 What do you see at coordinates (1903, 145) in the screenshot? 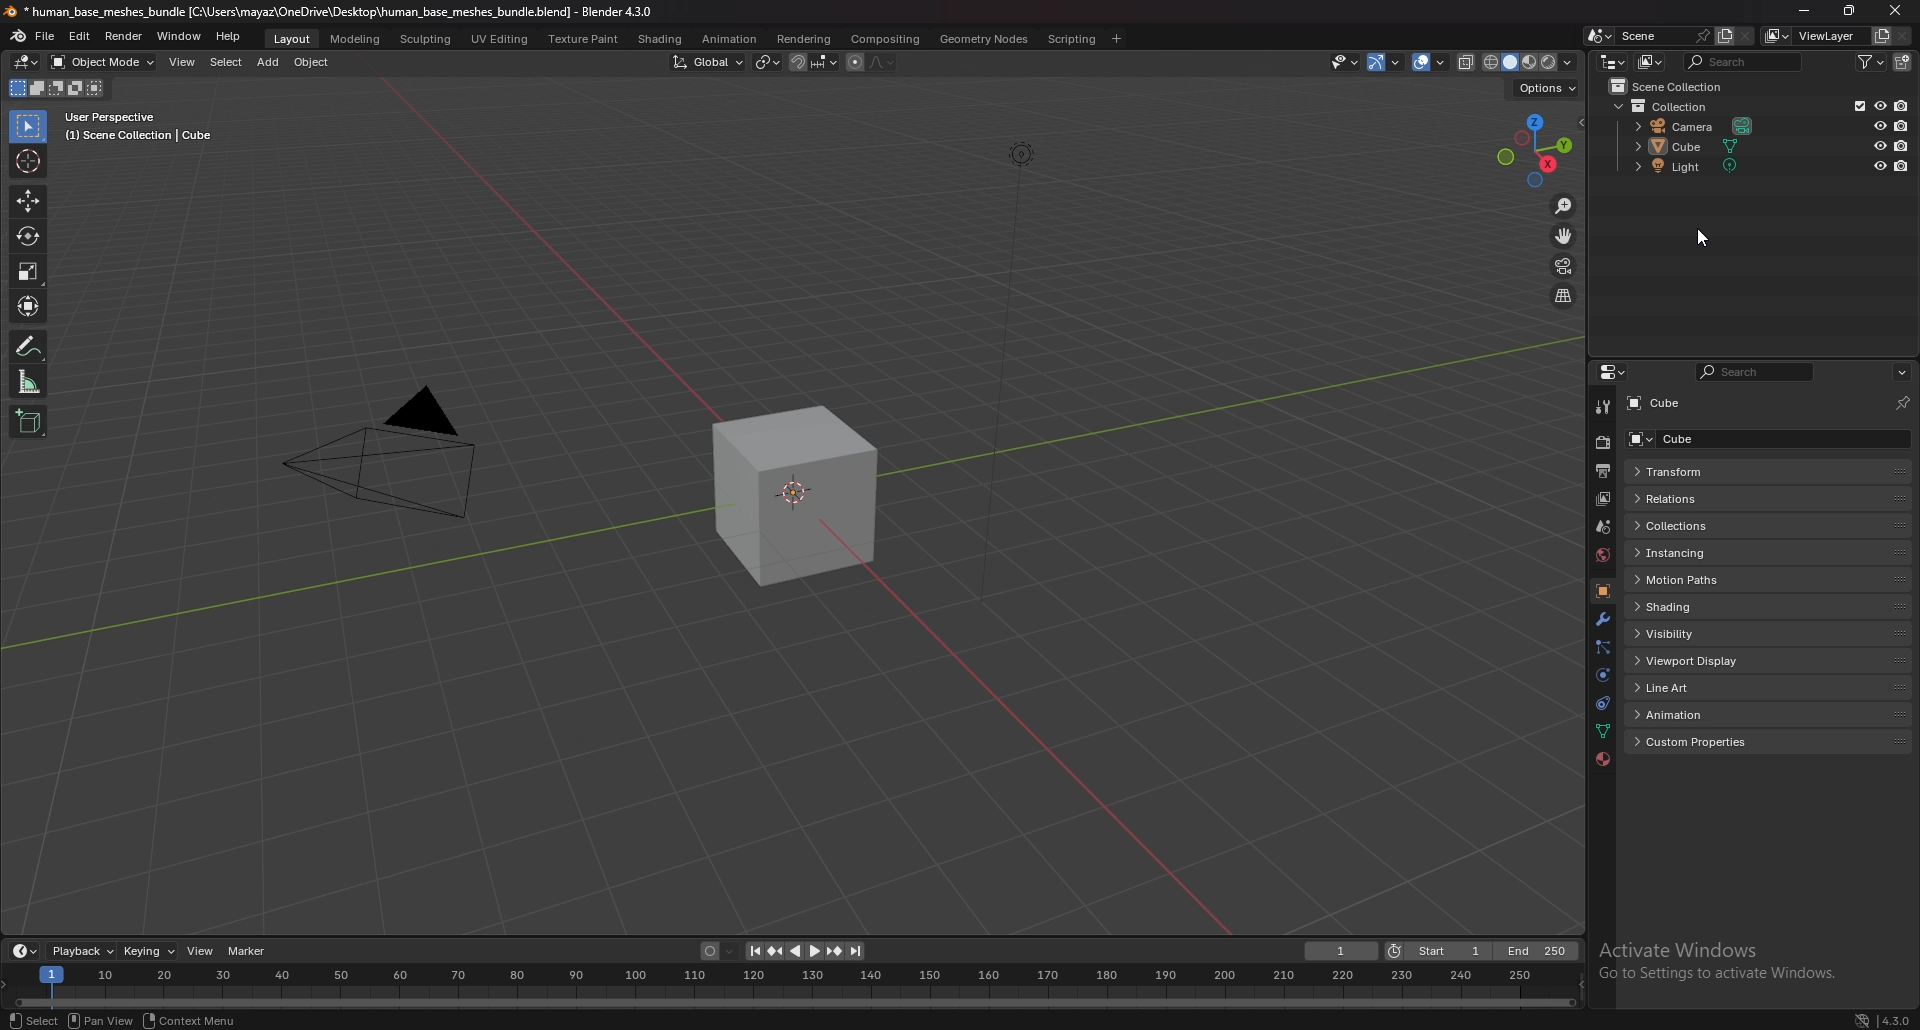
I see `disable in renders` at bounding box center [1903, 145].